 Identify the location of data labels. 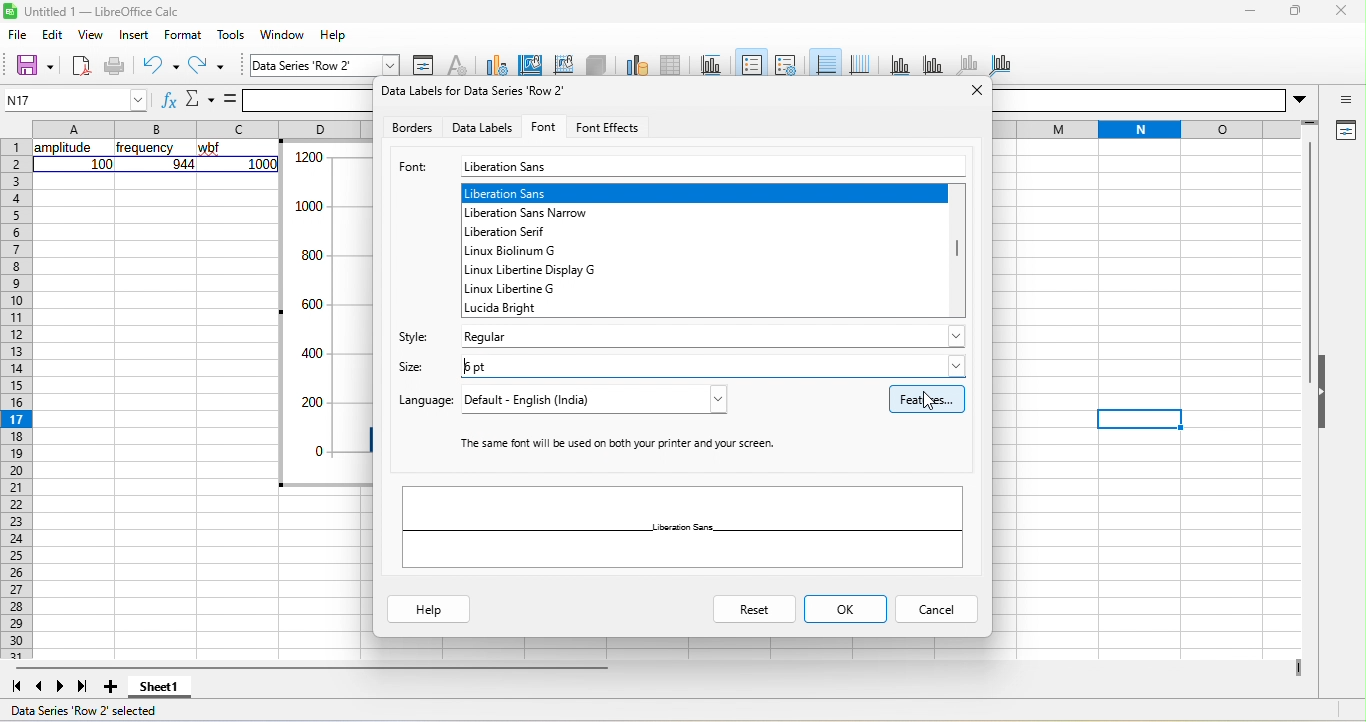
(480, 127).